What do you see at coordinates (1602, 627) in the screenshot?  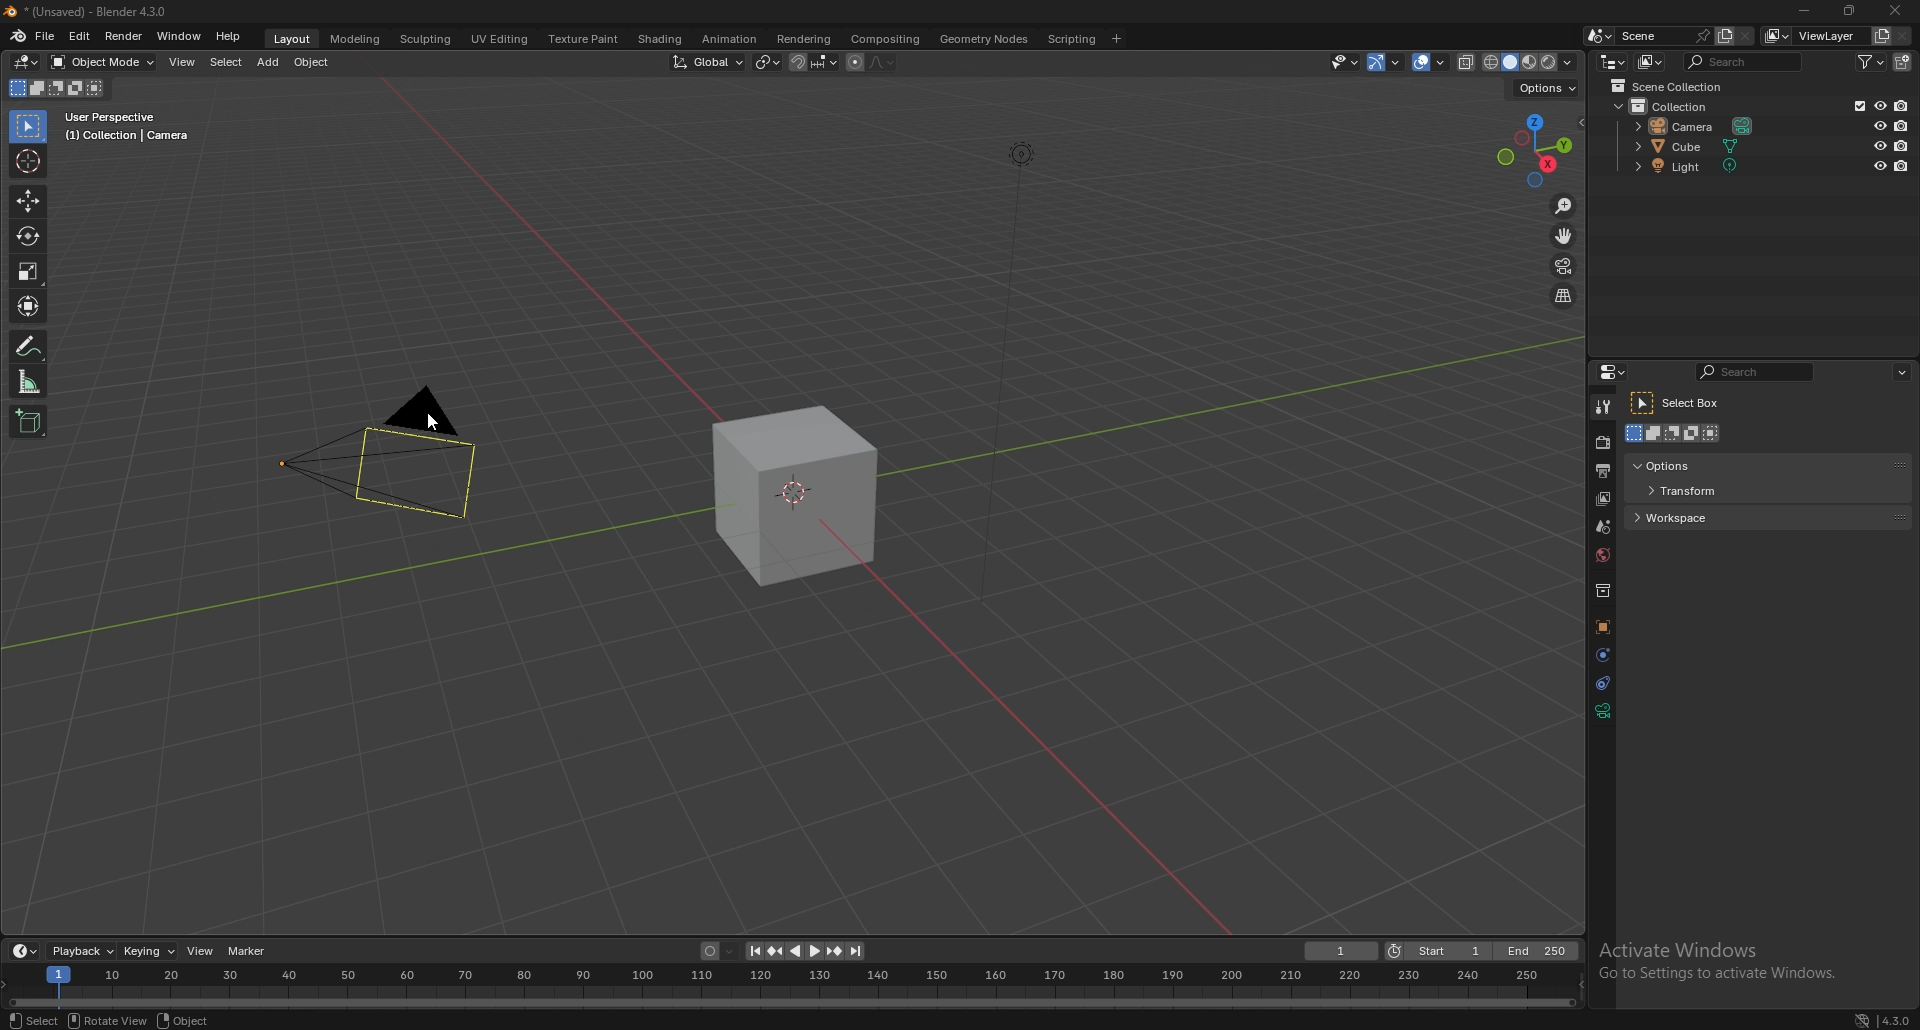 I see `objects` at bounding box center [1602, 627].